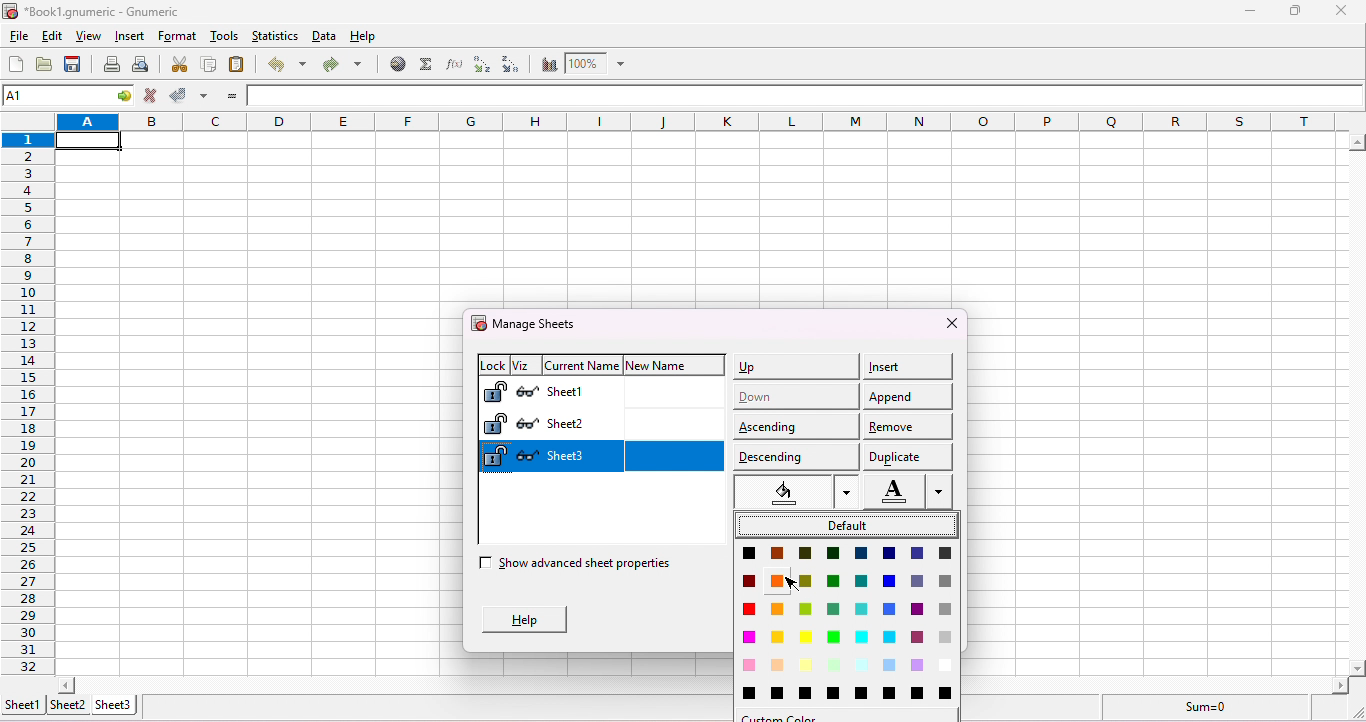 This screenshot has height=722, width=1366. Describe the element at coordinates (132, 37) in the screenshot. I see `insert` at that location.